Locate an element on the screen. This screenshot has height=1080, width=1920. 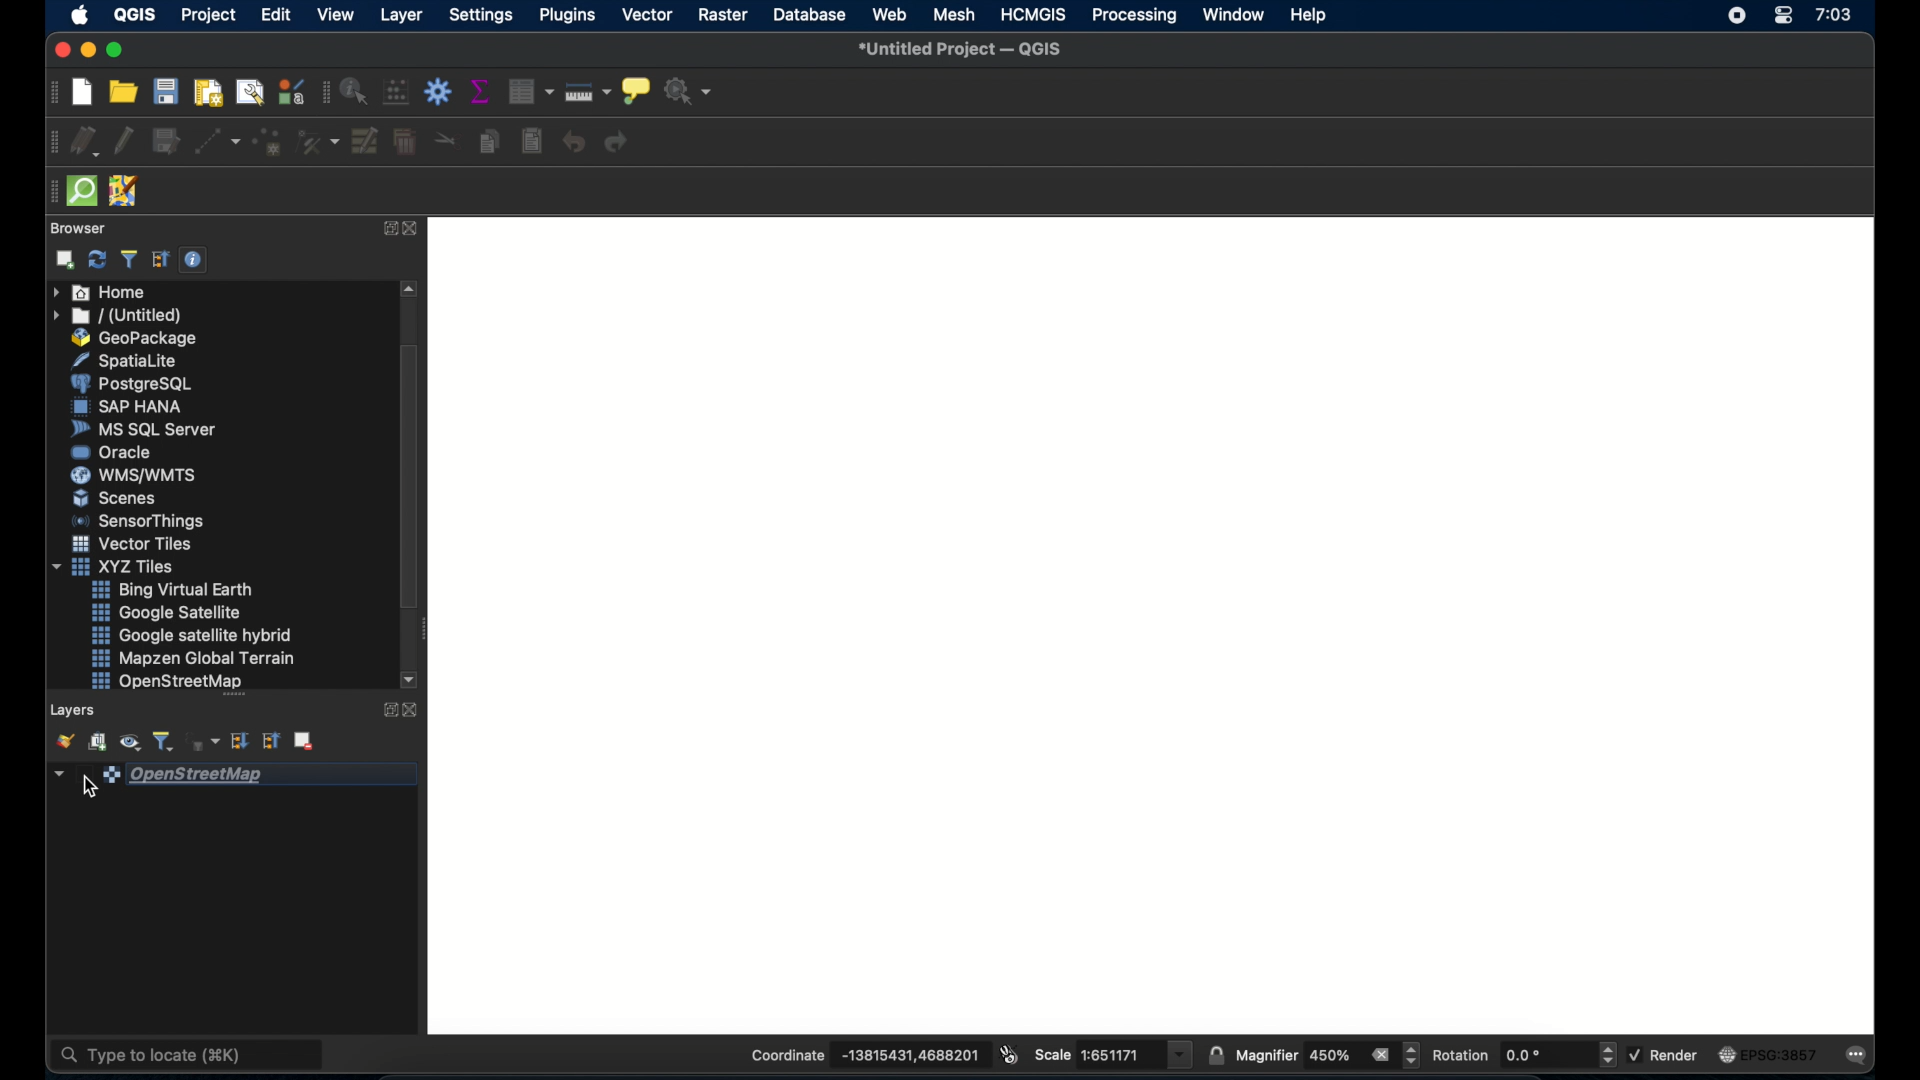
scroll box is located at coordinates (413, 479).